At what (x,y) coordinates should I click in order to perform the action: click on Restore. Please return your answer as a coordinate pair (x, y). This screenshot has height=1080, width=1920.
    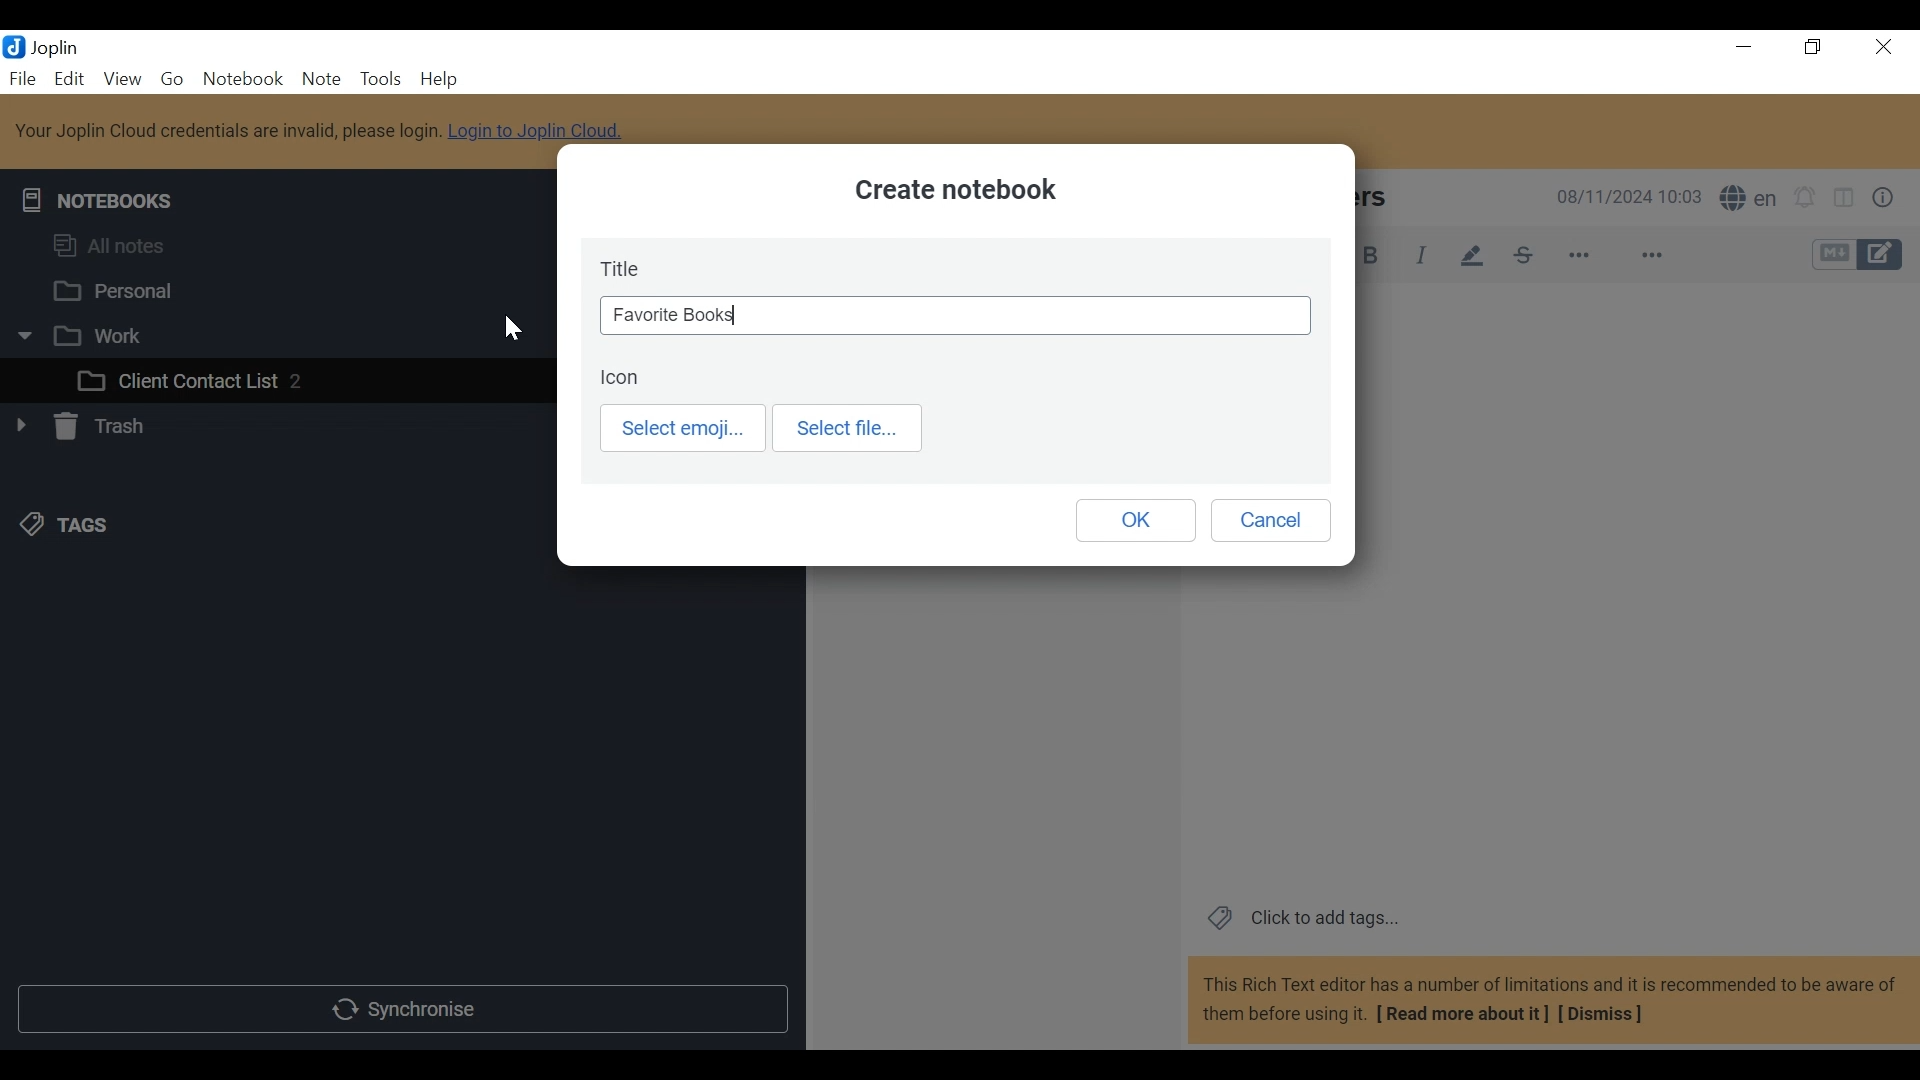
    Looking at the image, I should click on (1815, 46).